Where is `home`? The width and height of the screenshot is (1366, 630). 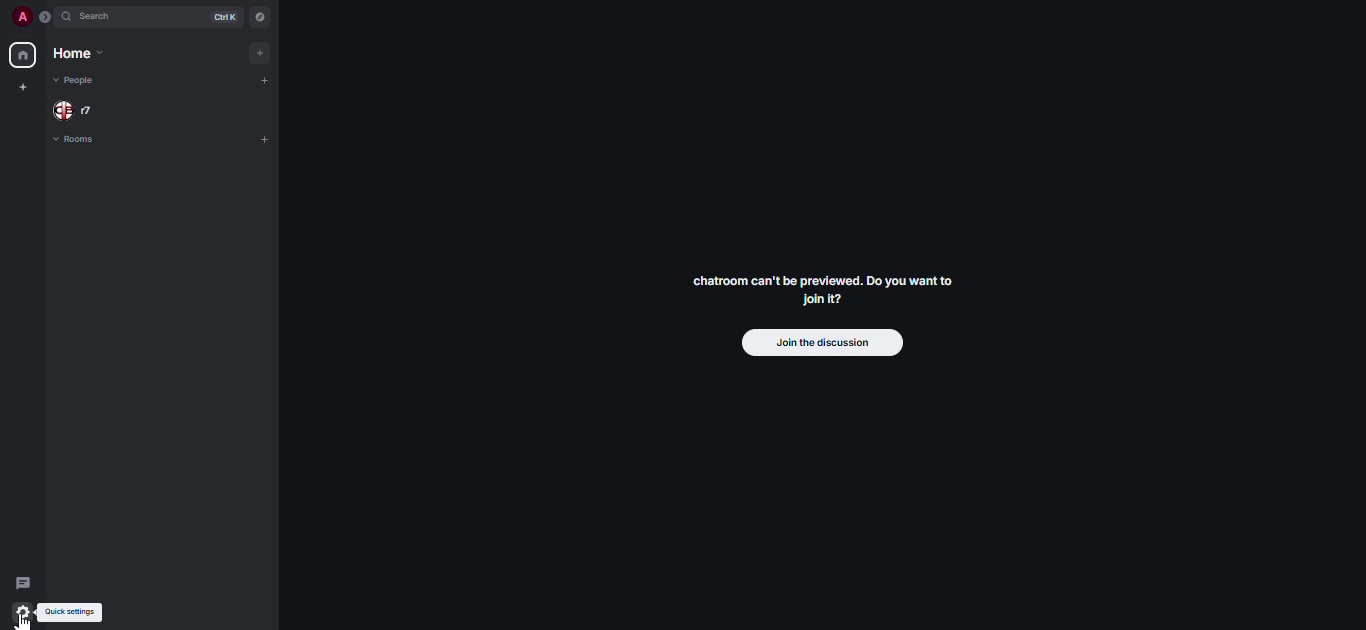
home is located at coordinates (22, 55).